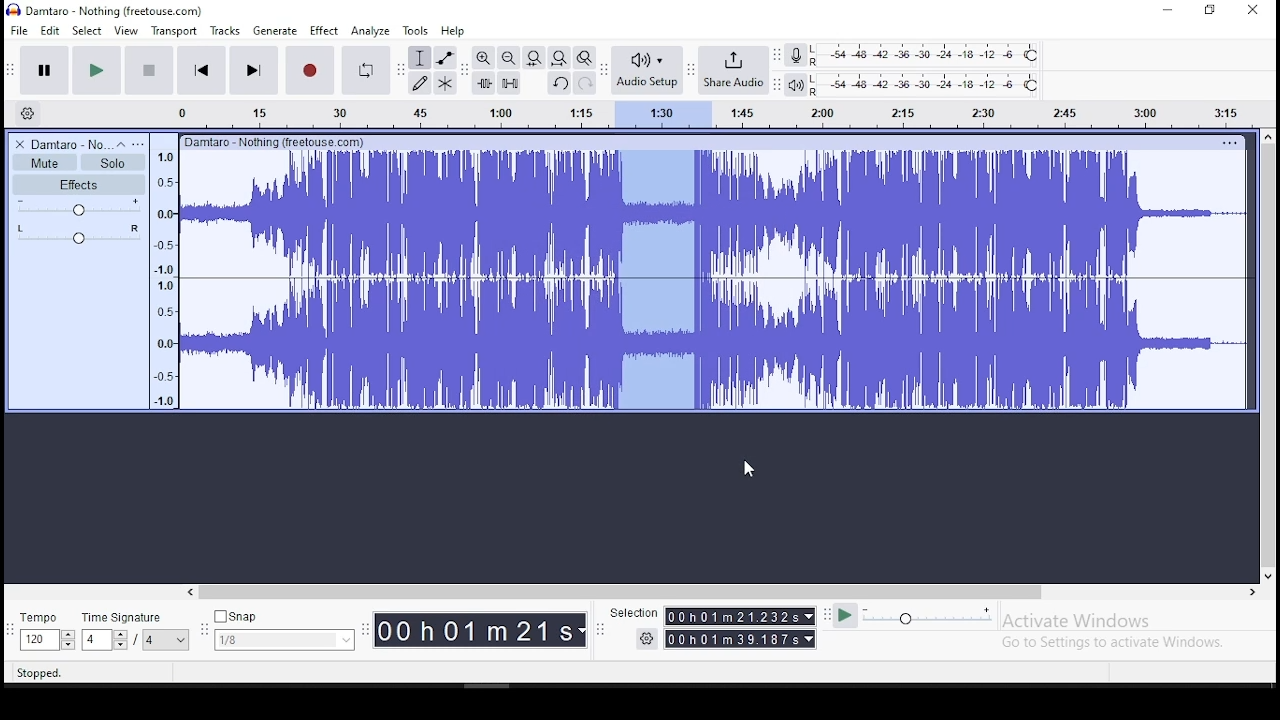  Describe the element at coordinates (416, 30) in the screenshot. I see `tools` at that location.